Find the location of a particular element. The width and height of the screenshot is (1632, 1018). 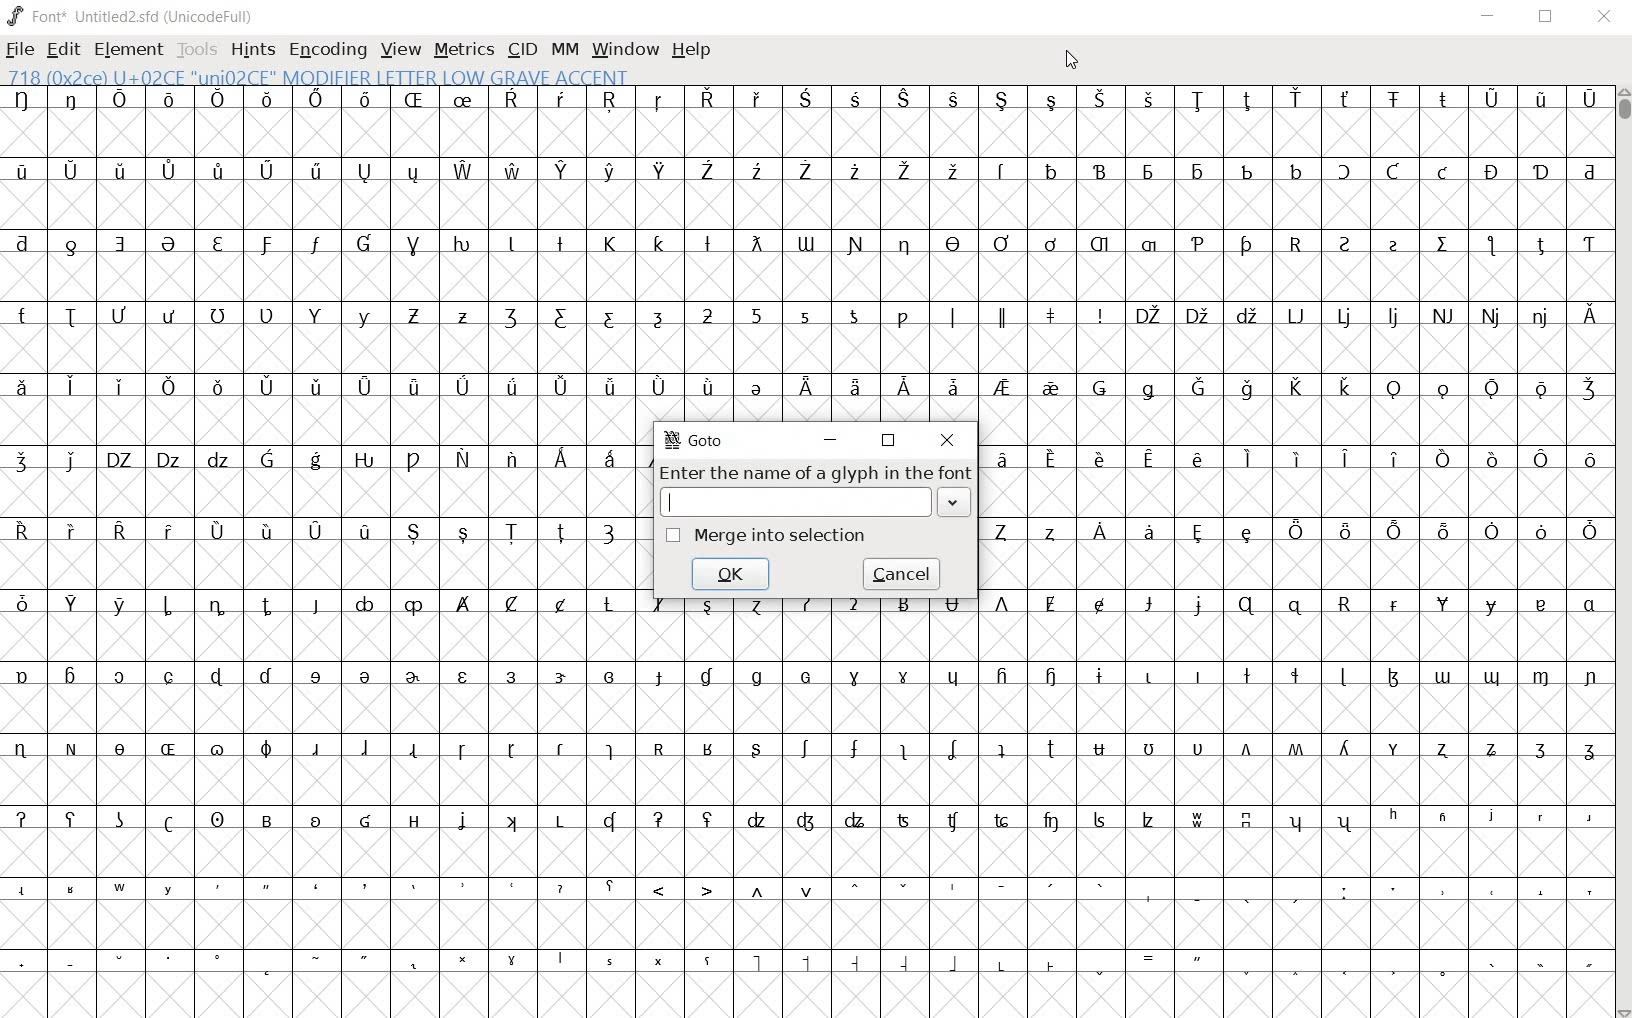

Enter the name of a glyph in the font is located at coordinates (814, 490).